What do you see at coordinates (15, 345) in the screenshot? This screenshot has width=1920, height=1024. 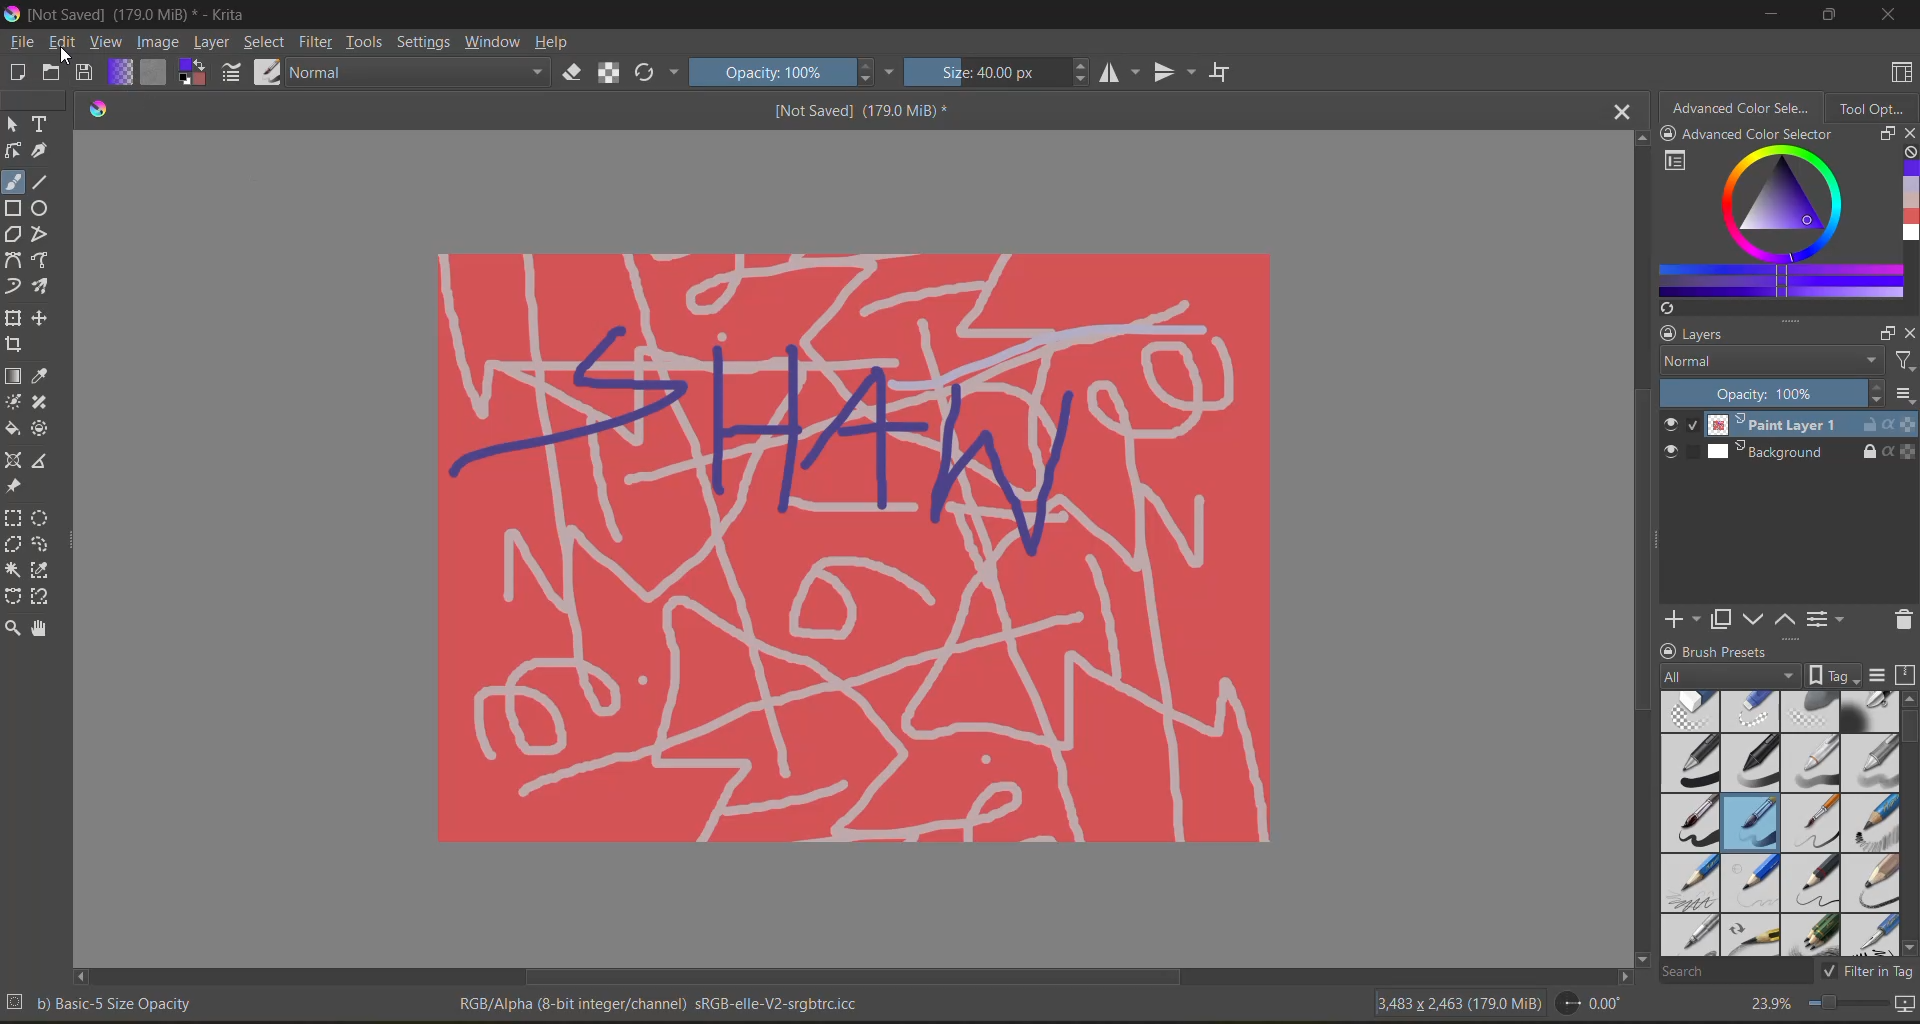 I see `crop tool` at bounding box center [15, 345].